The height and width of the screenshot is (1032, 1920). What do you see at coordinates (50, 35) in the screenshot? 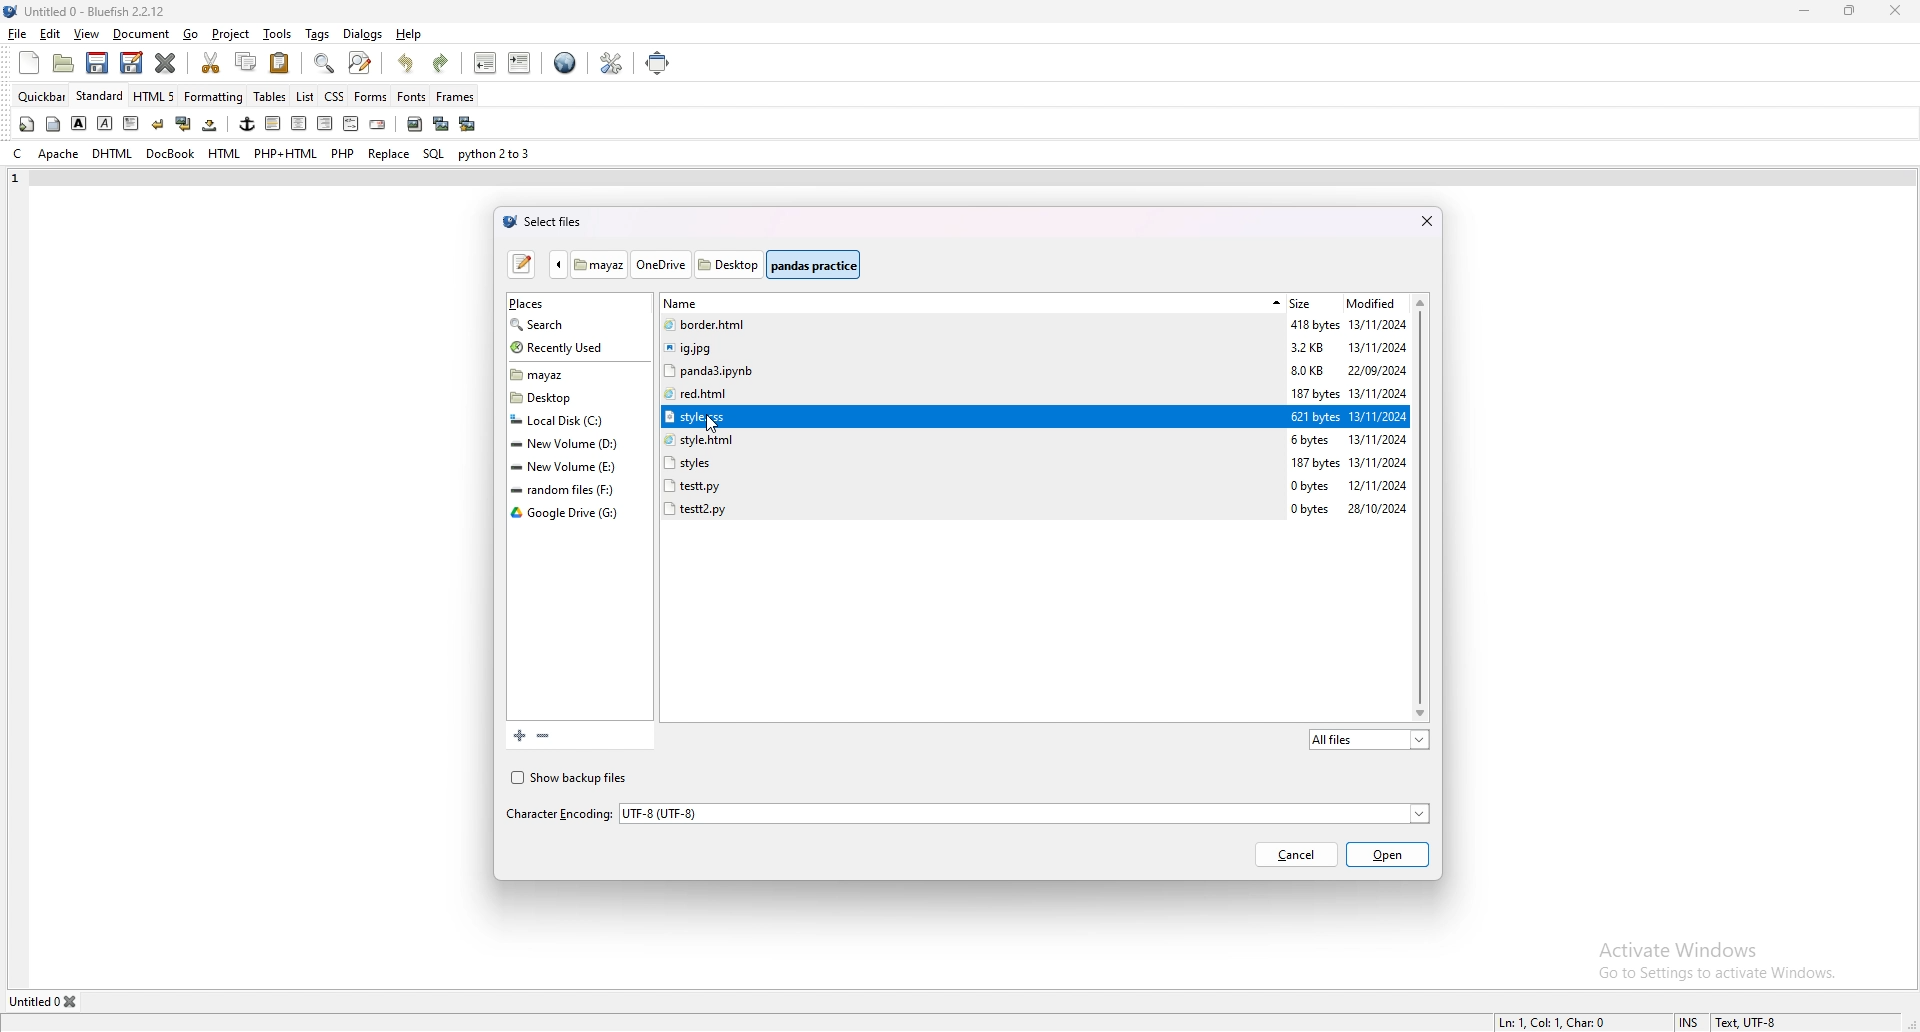
I see `edit` at bounding box center [50, 35].